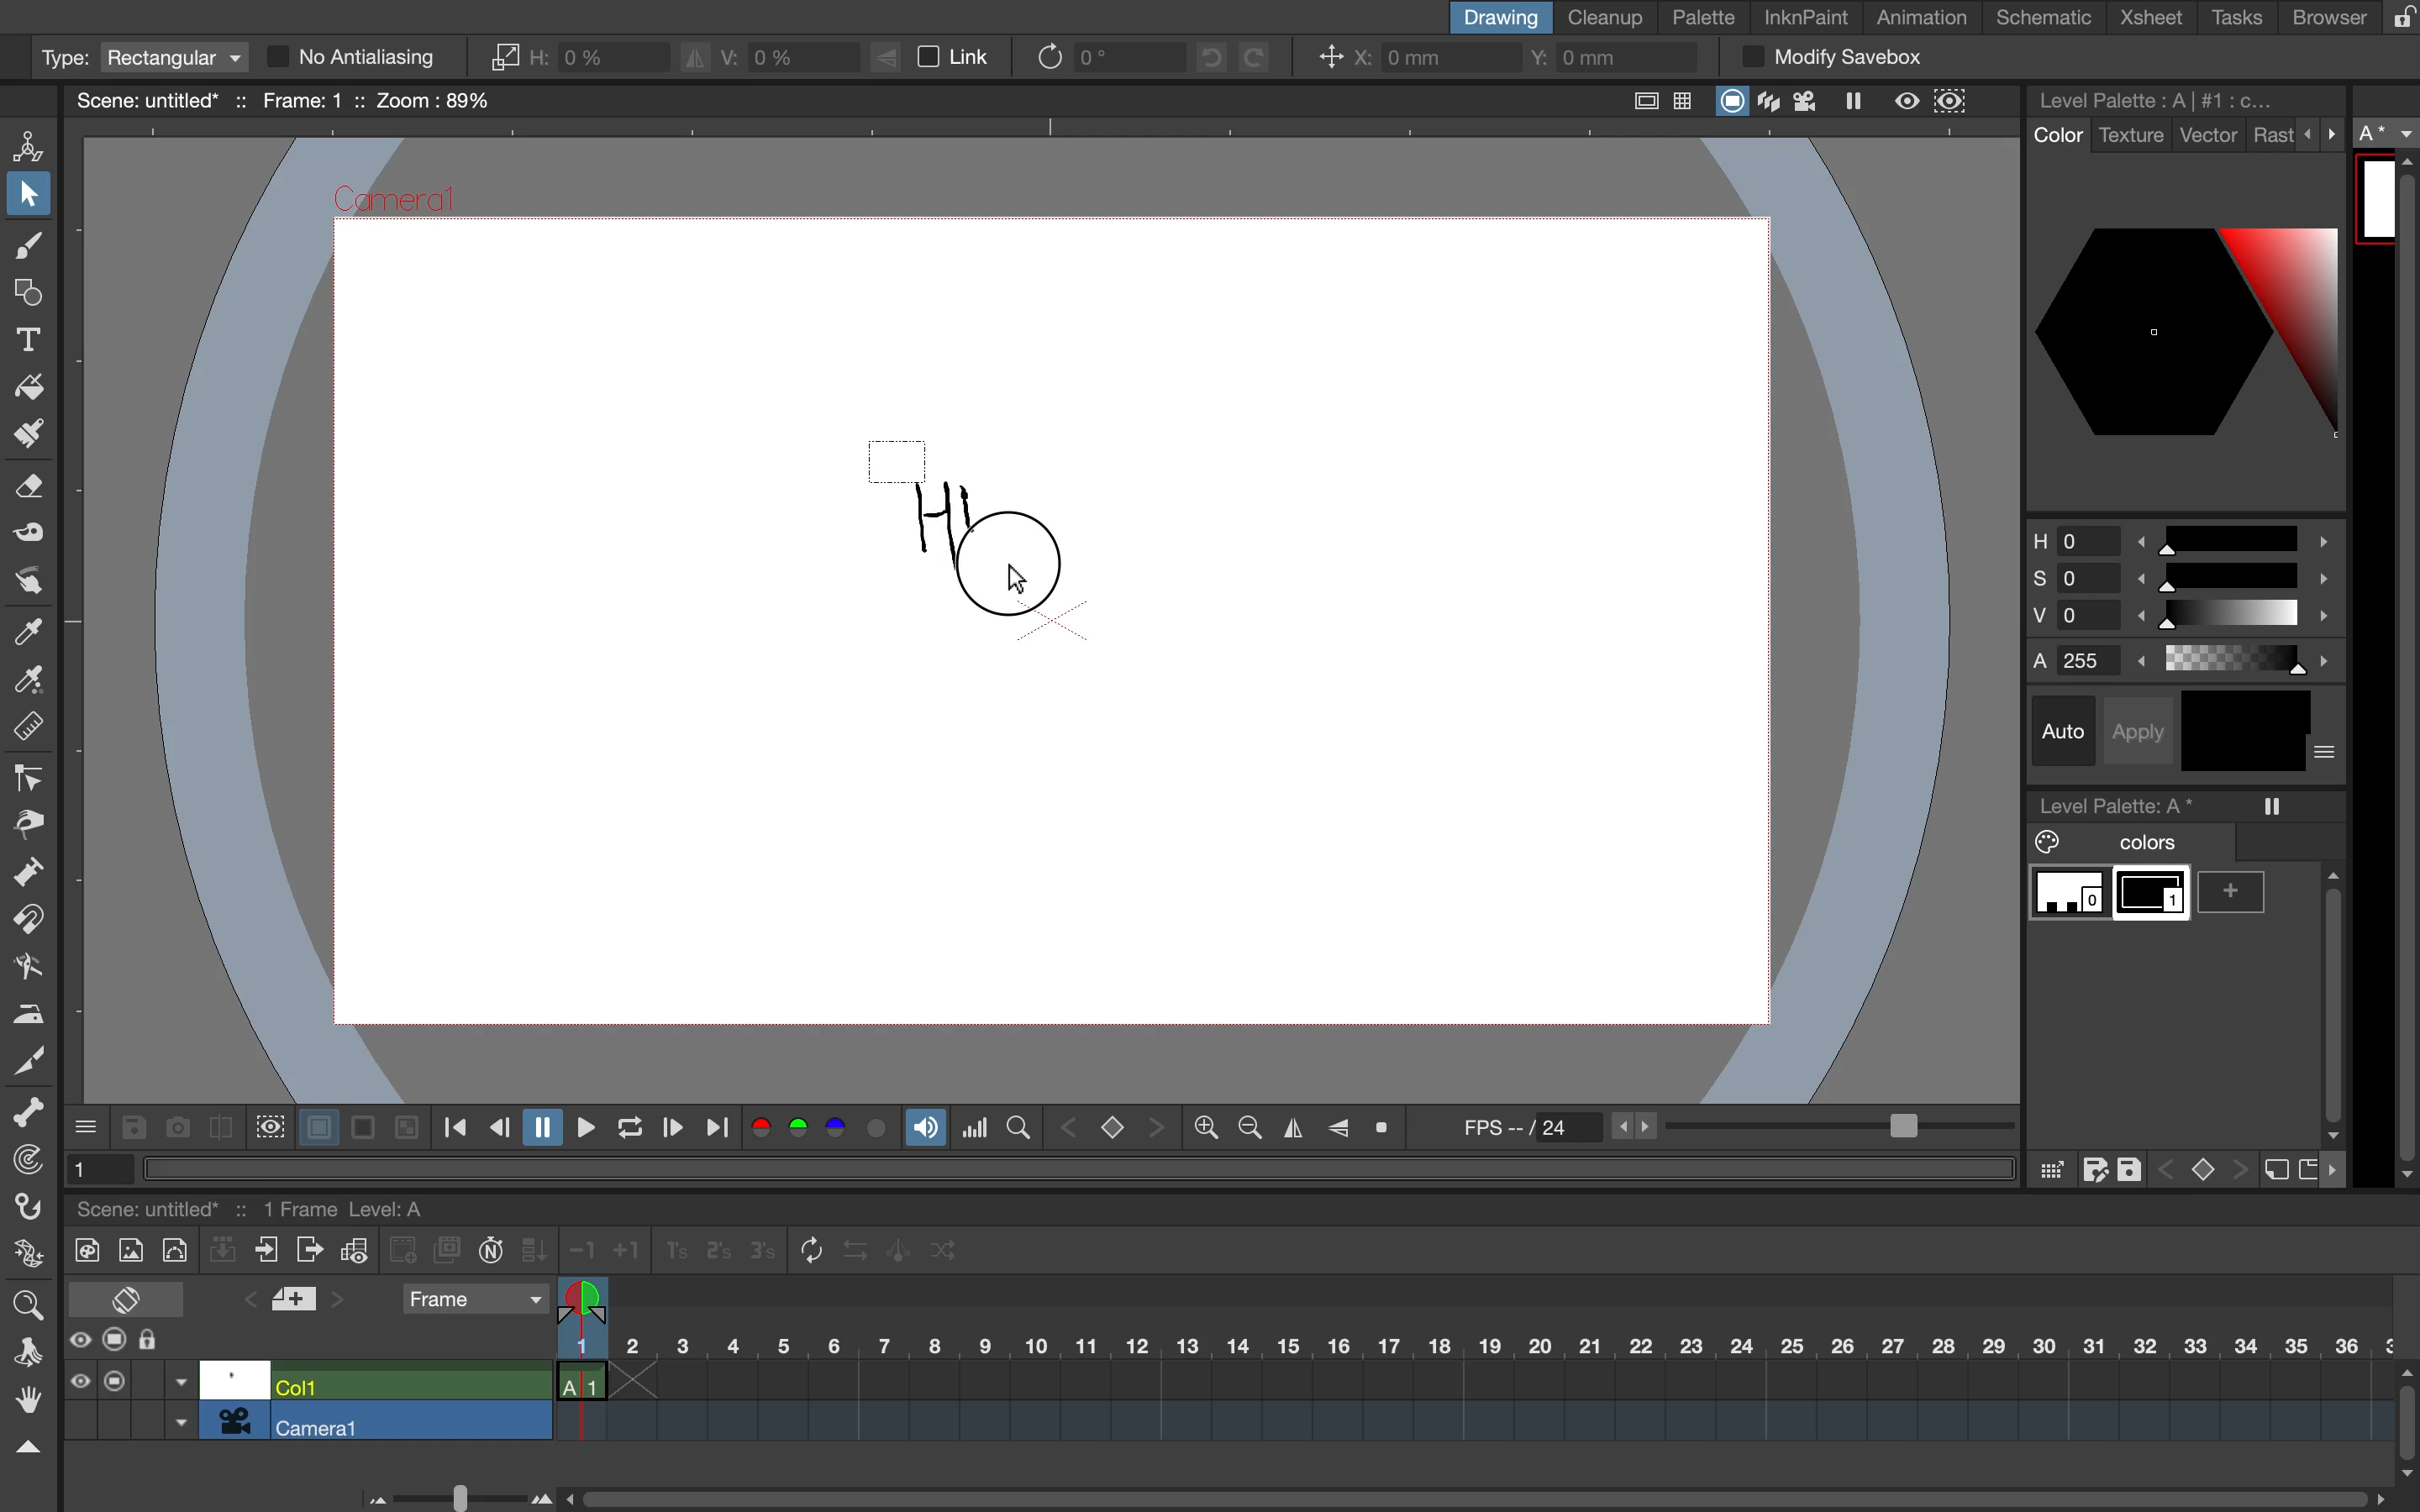 This screenshot has width=2420, height=1512. What do you see at coordinates (1809, 101) in the screenshot?
I see `camera view` at bounding box center [1809, 101].